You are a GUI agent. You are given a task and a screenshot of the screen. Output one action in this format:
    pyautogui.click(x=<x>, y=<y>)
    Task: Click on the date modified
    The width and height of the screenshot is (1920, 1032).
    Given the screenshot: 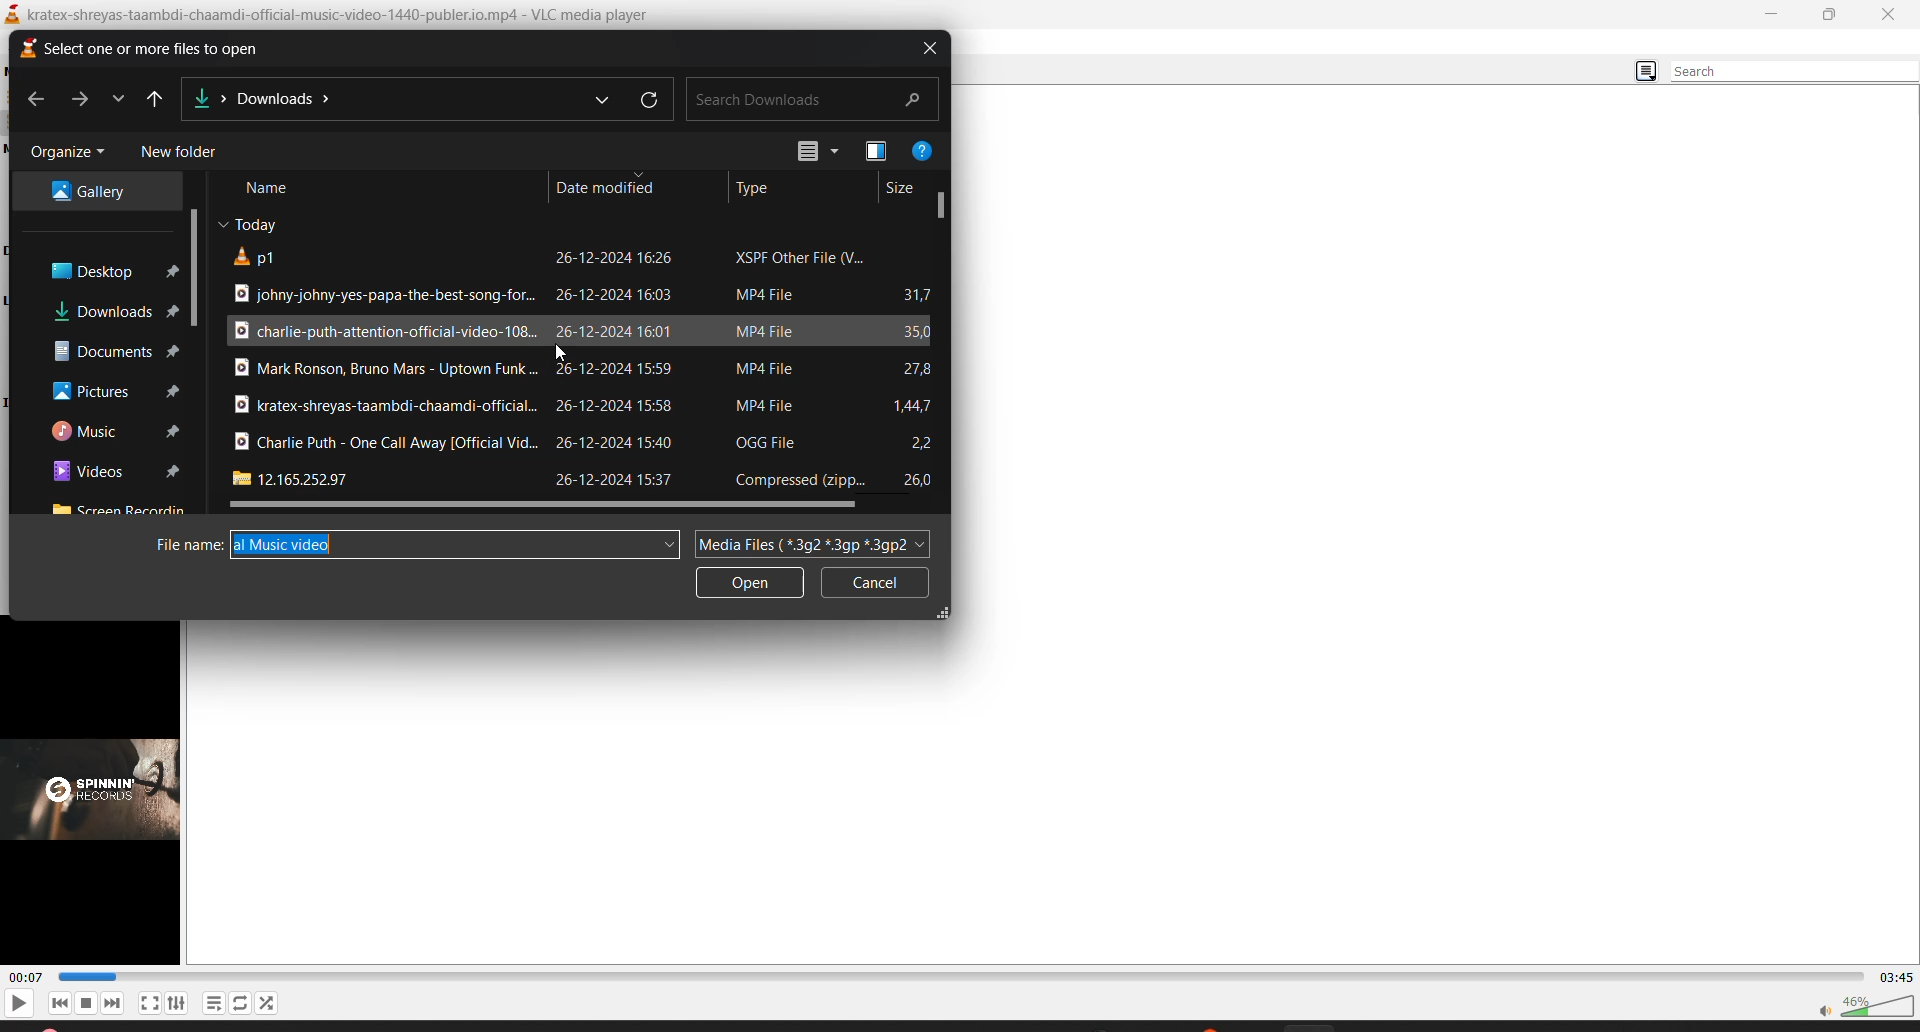 What is the action you would take?
    pyautogui.click(x=612, y=188)
    